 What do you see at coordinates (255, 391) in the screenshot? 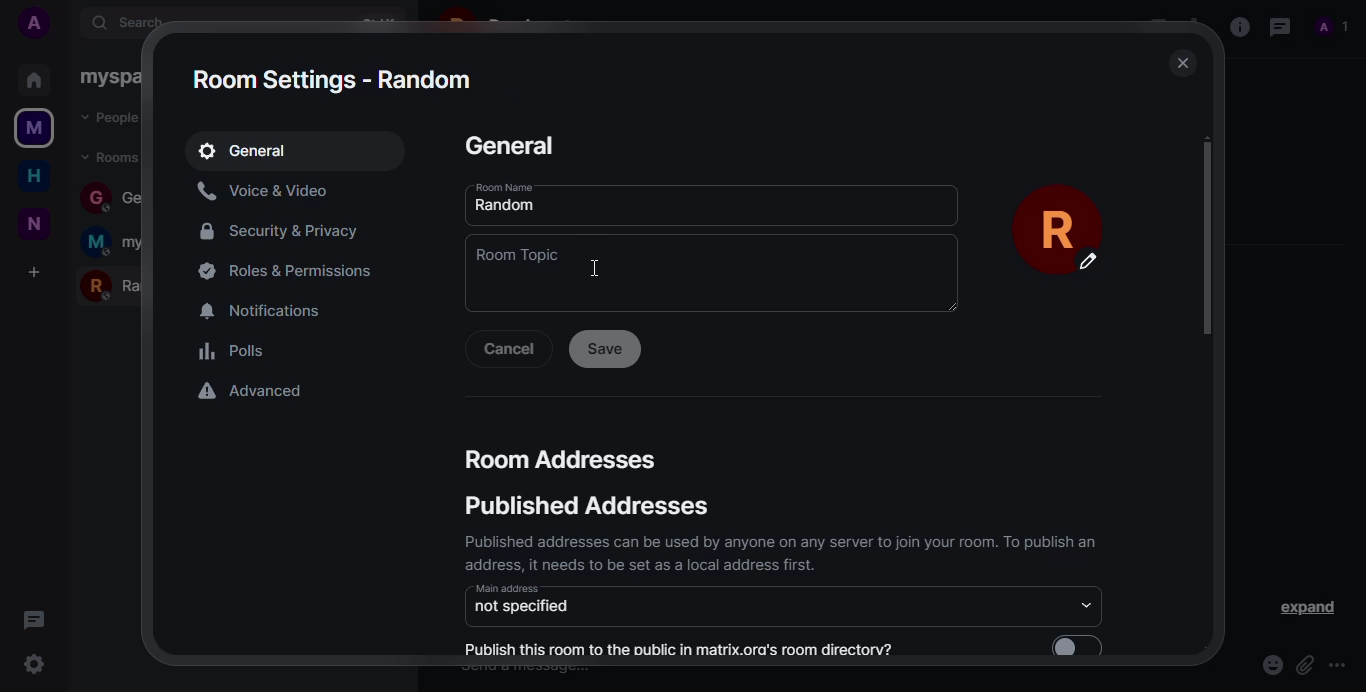
I see `advanced` at bounding box center [255, 391].